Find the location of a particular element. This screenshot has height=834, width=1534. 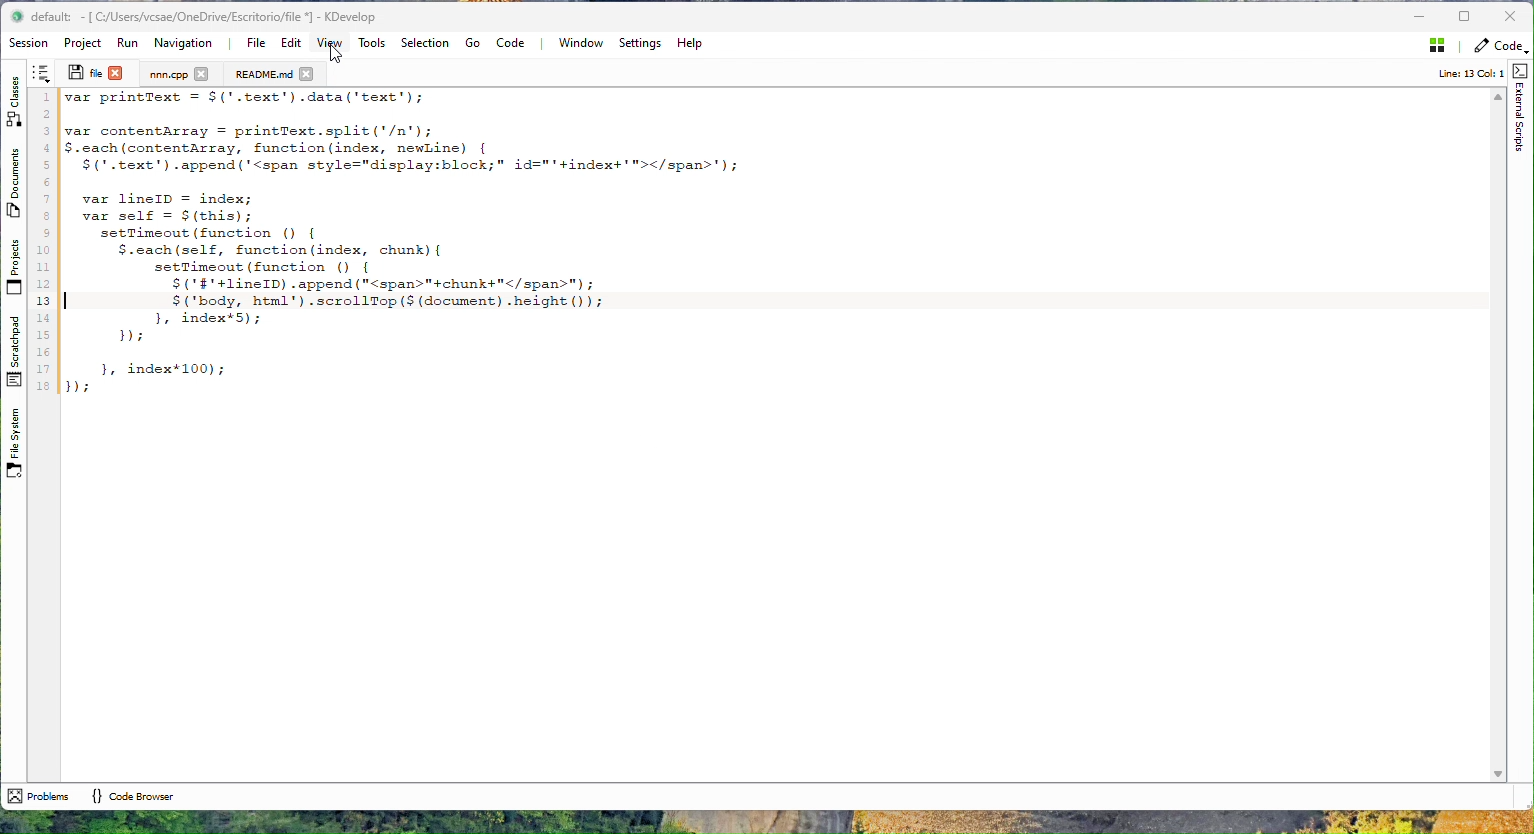

Run is located at coordinates (127, 43).